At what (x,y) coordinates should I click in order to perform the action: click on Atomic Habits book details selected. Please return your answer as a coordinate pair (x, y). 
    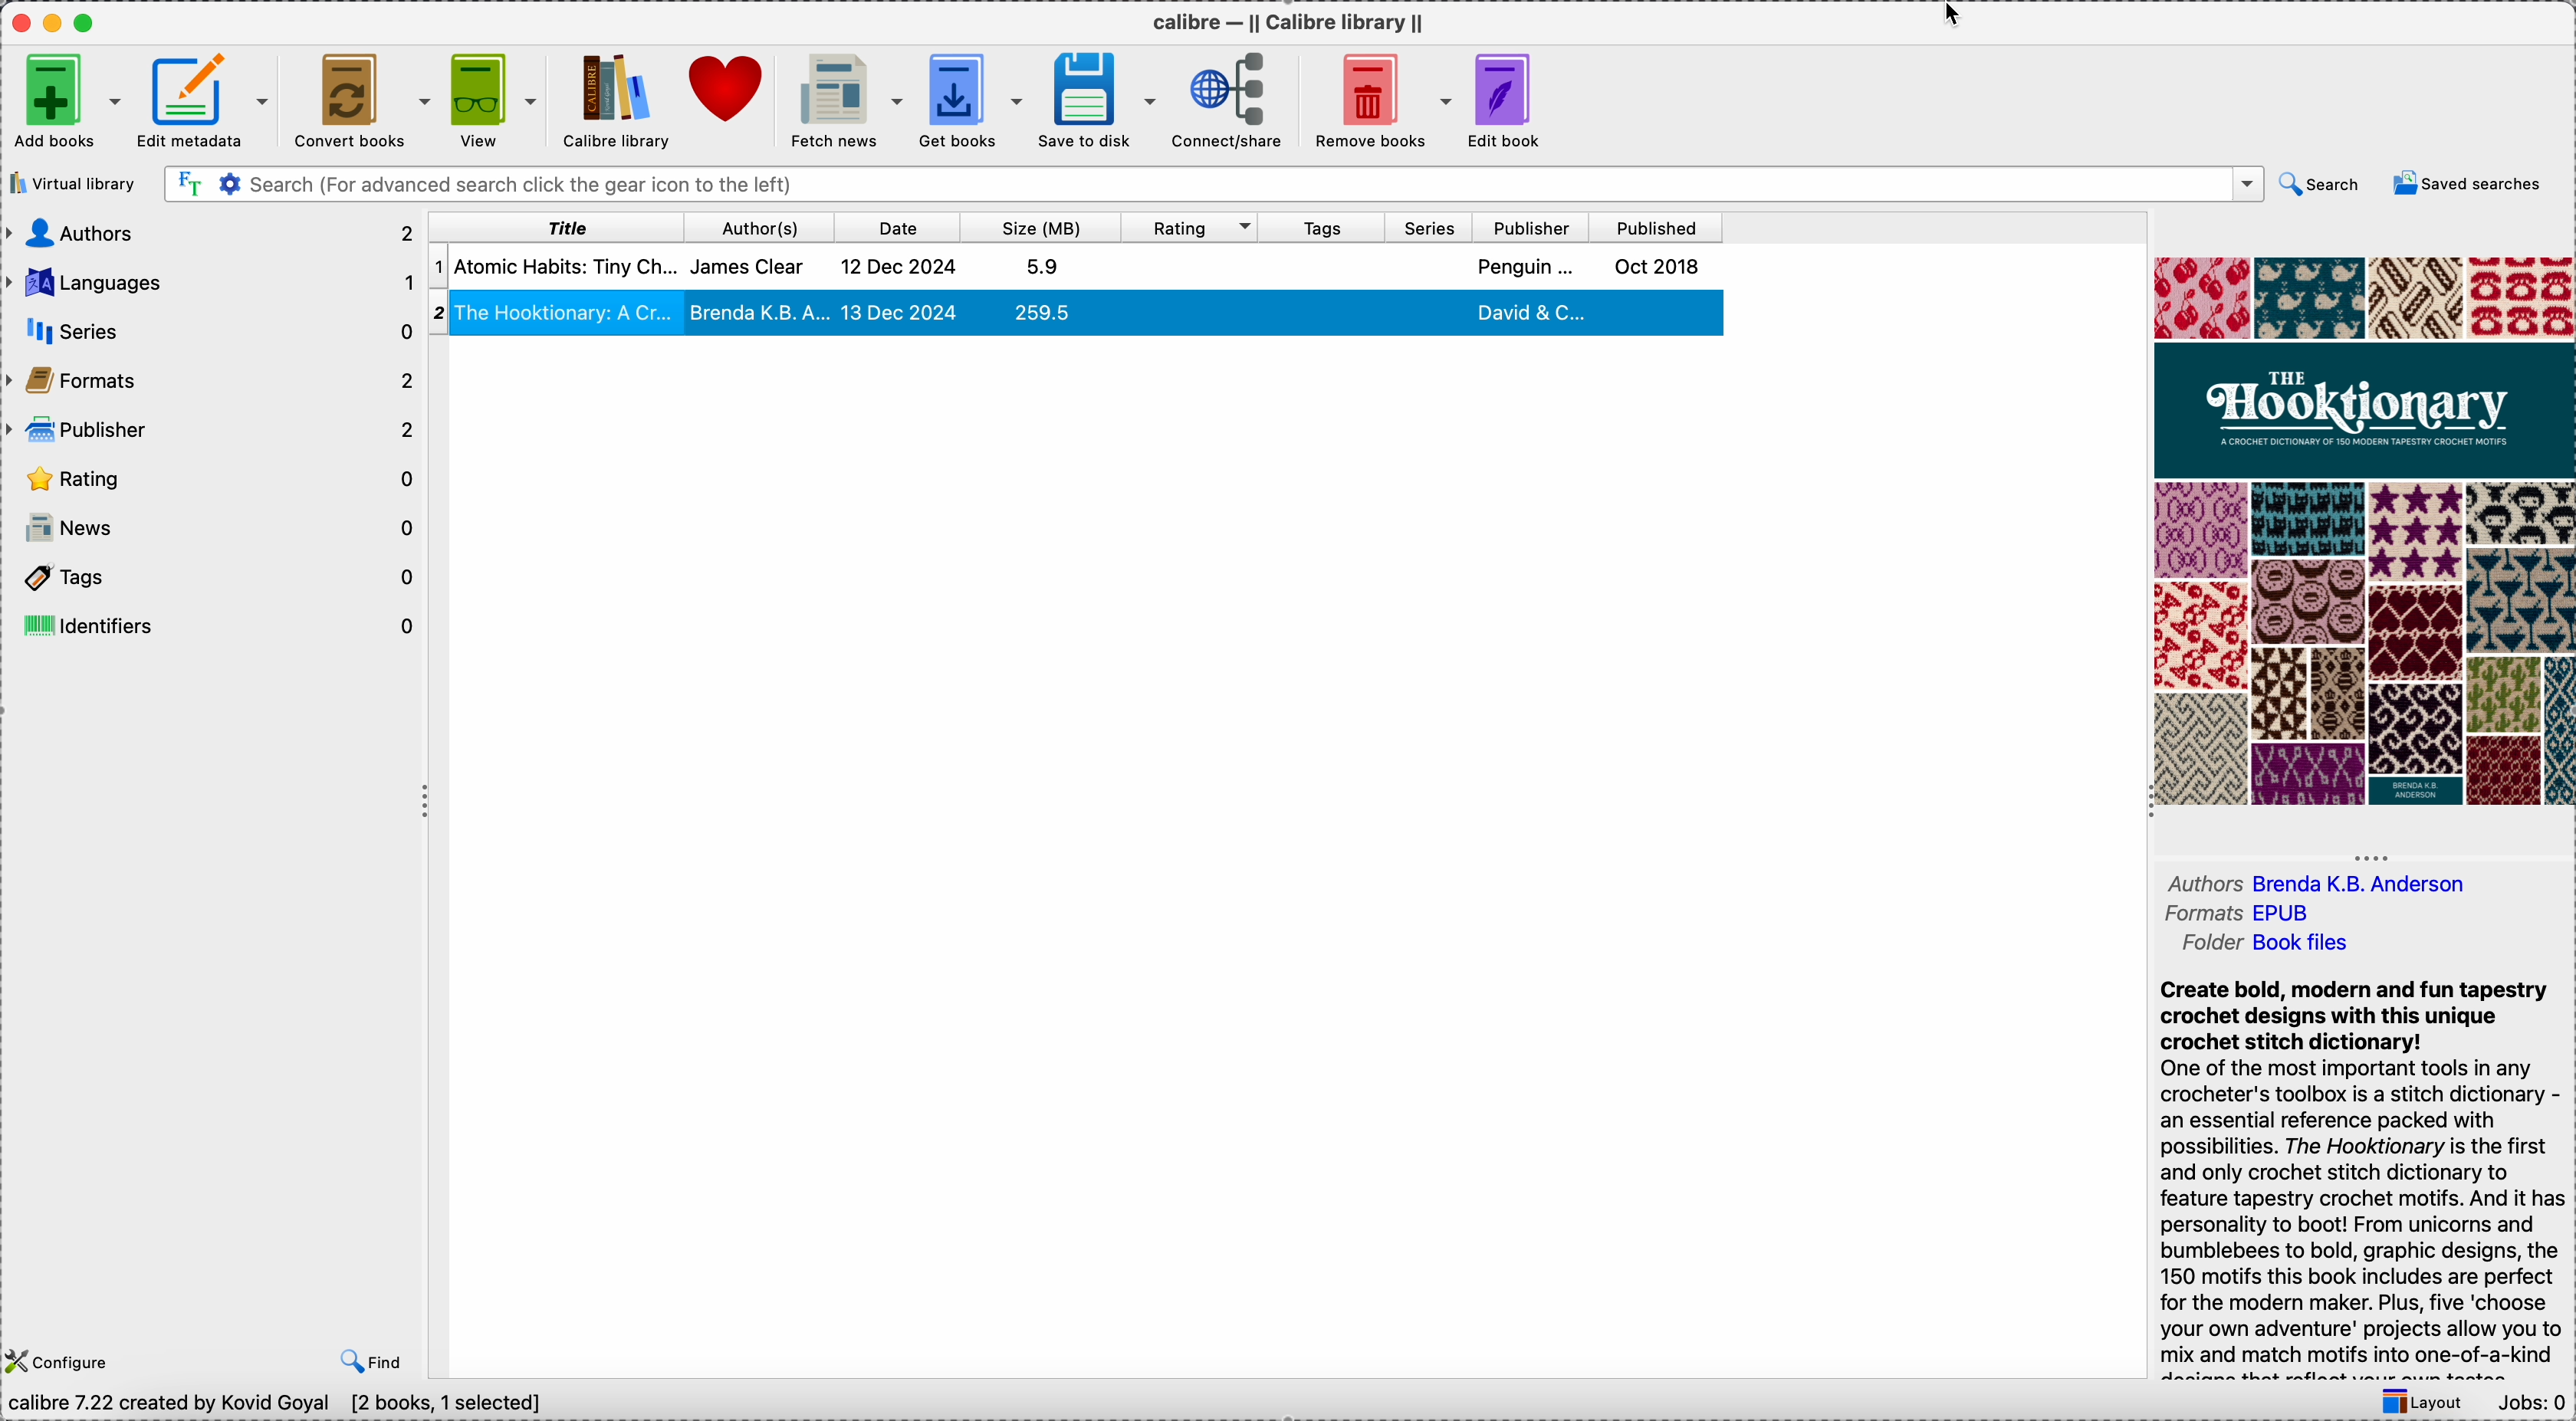
    Looking at the image, I should click on (1083, 272).